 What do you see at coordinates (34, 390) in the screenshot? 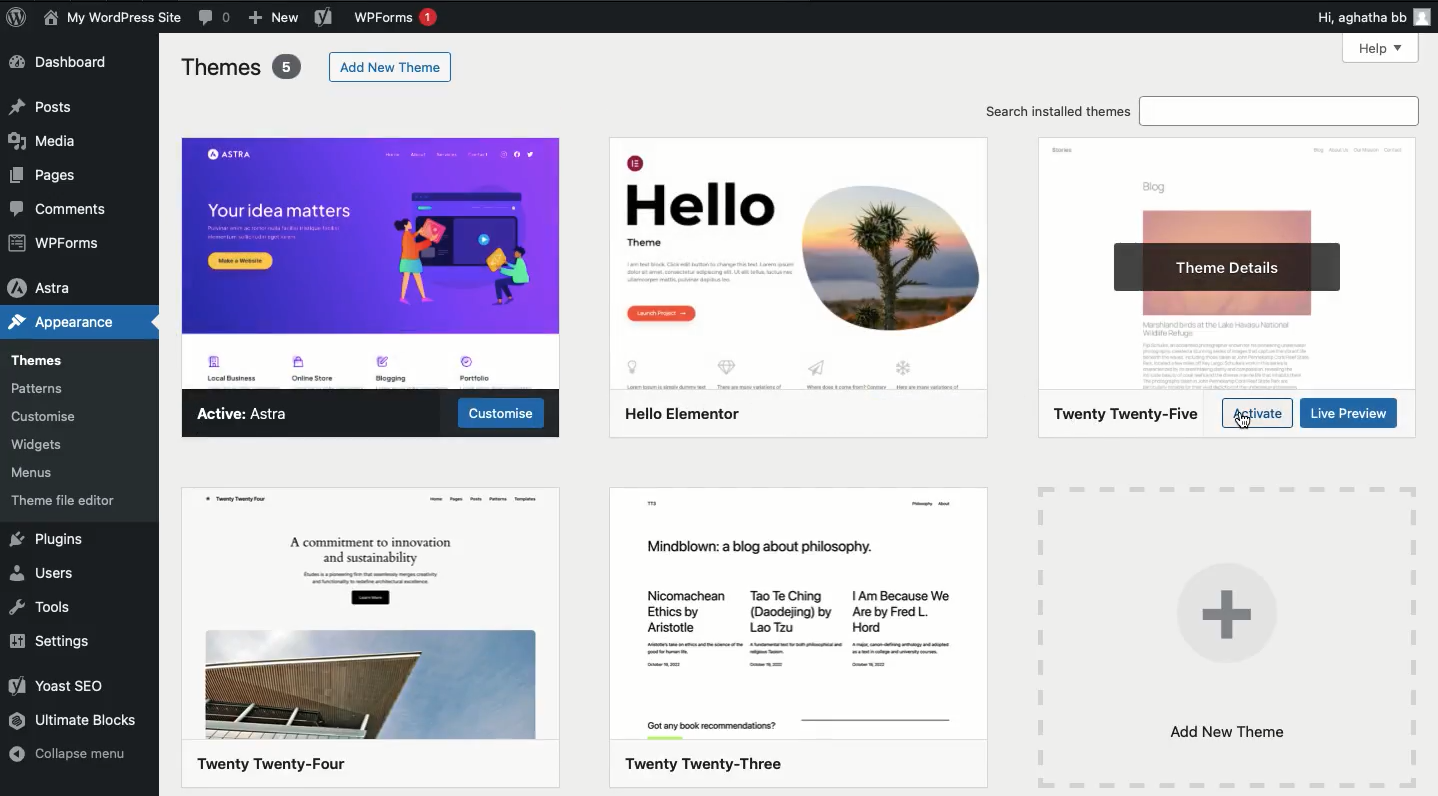
I see `Patterns` at bounding box center [34, 390].